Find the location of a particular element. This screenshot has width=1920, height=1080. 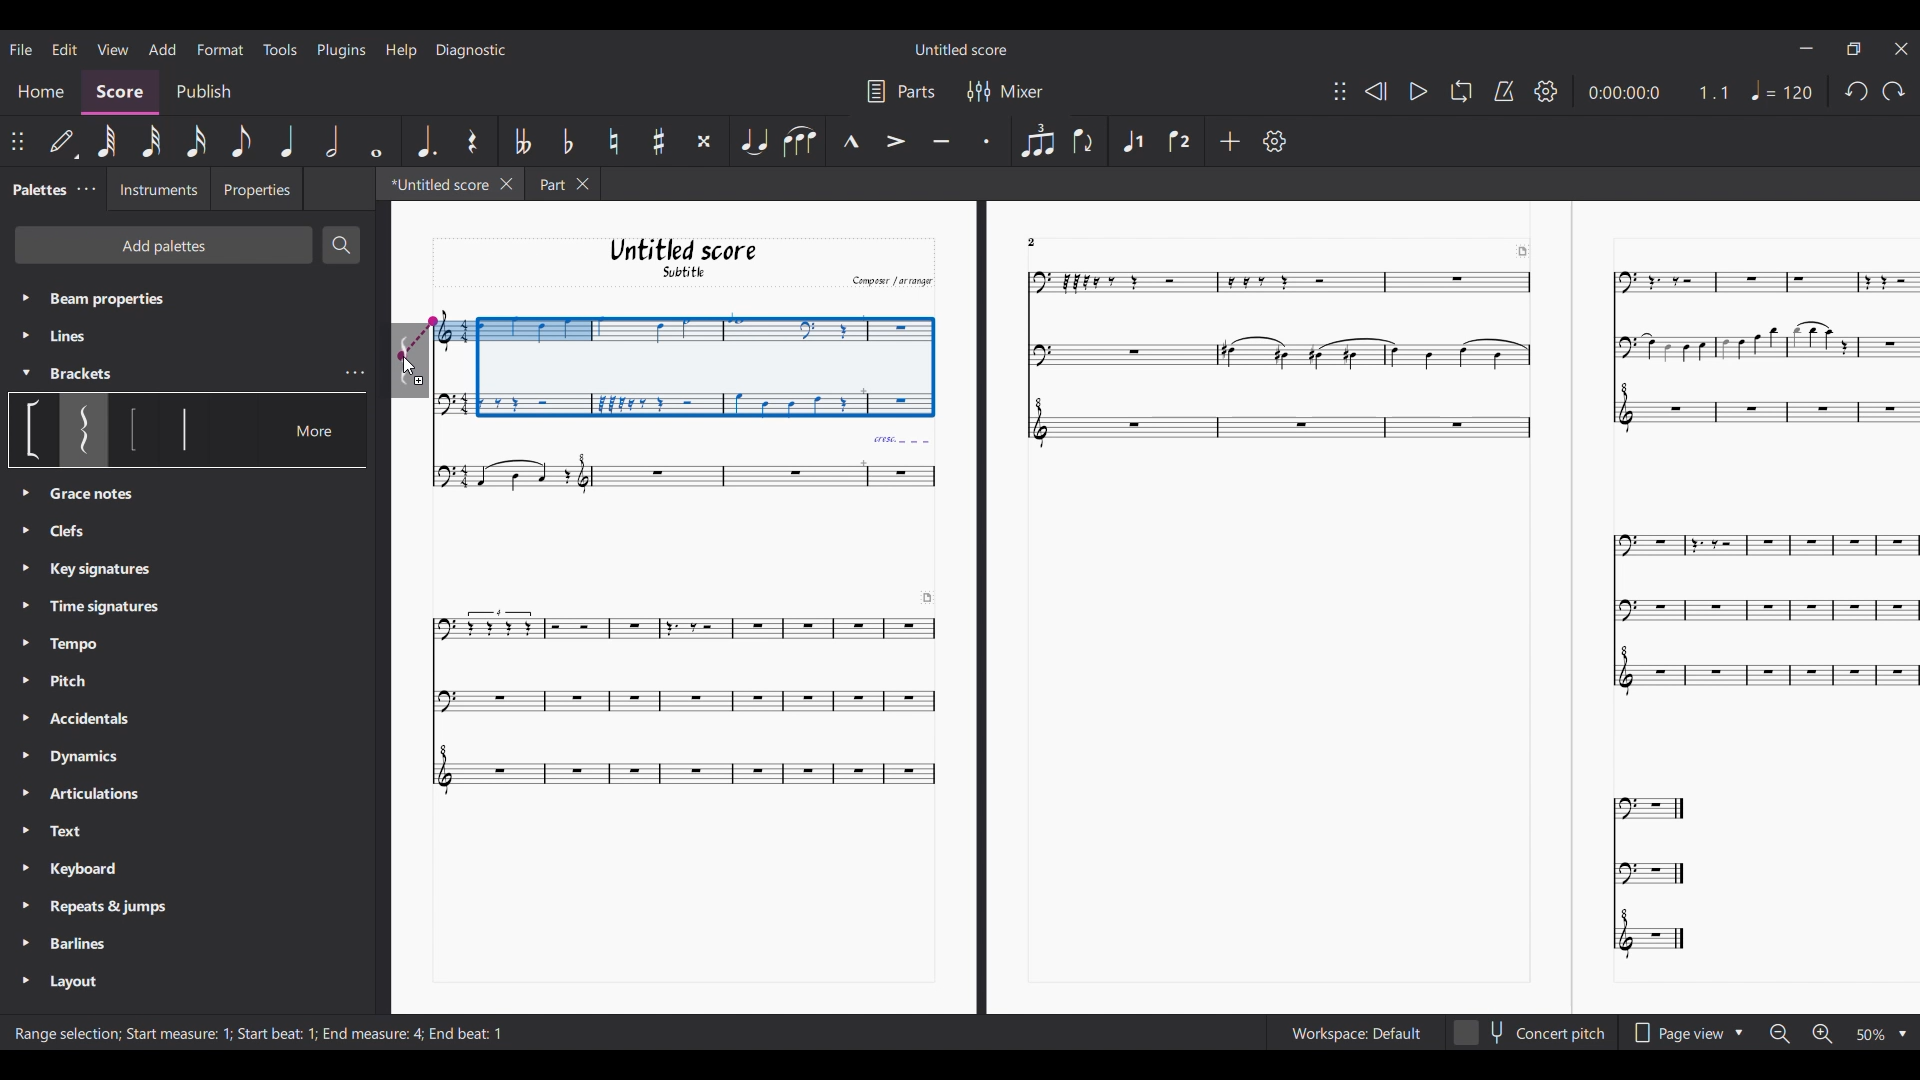

Toggle double flat is located at coordinates (523, 140).